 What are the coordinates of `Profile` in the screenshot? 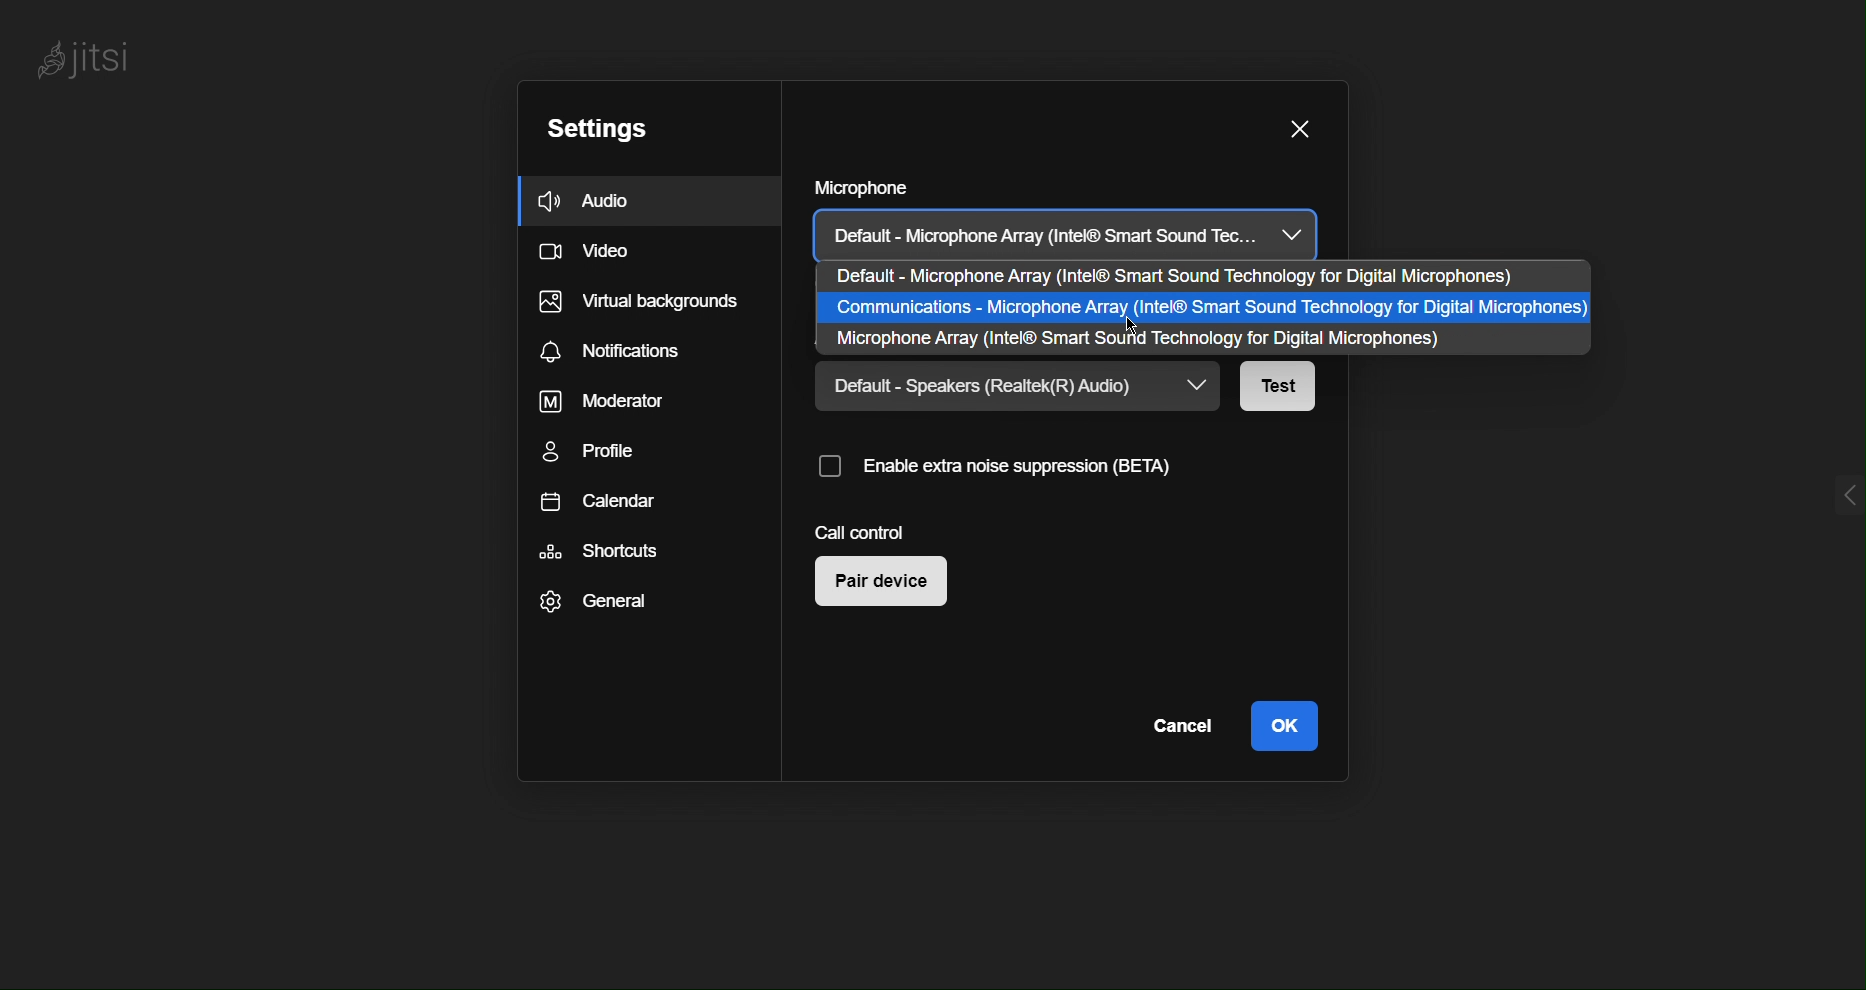 It's located at (596, 453).